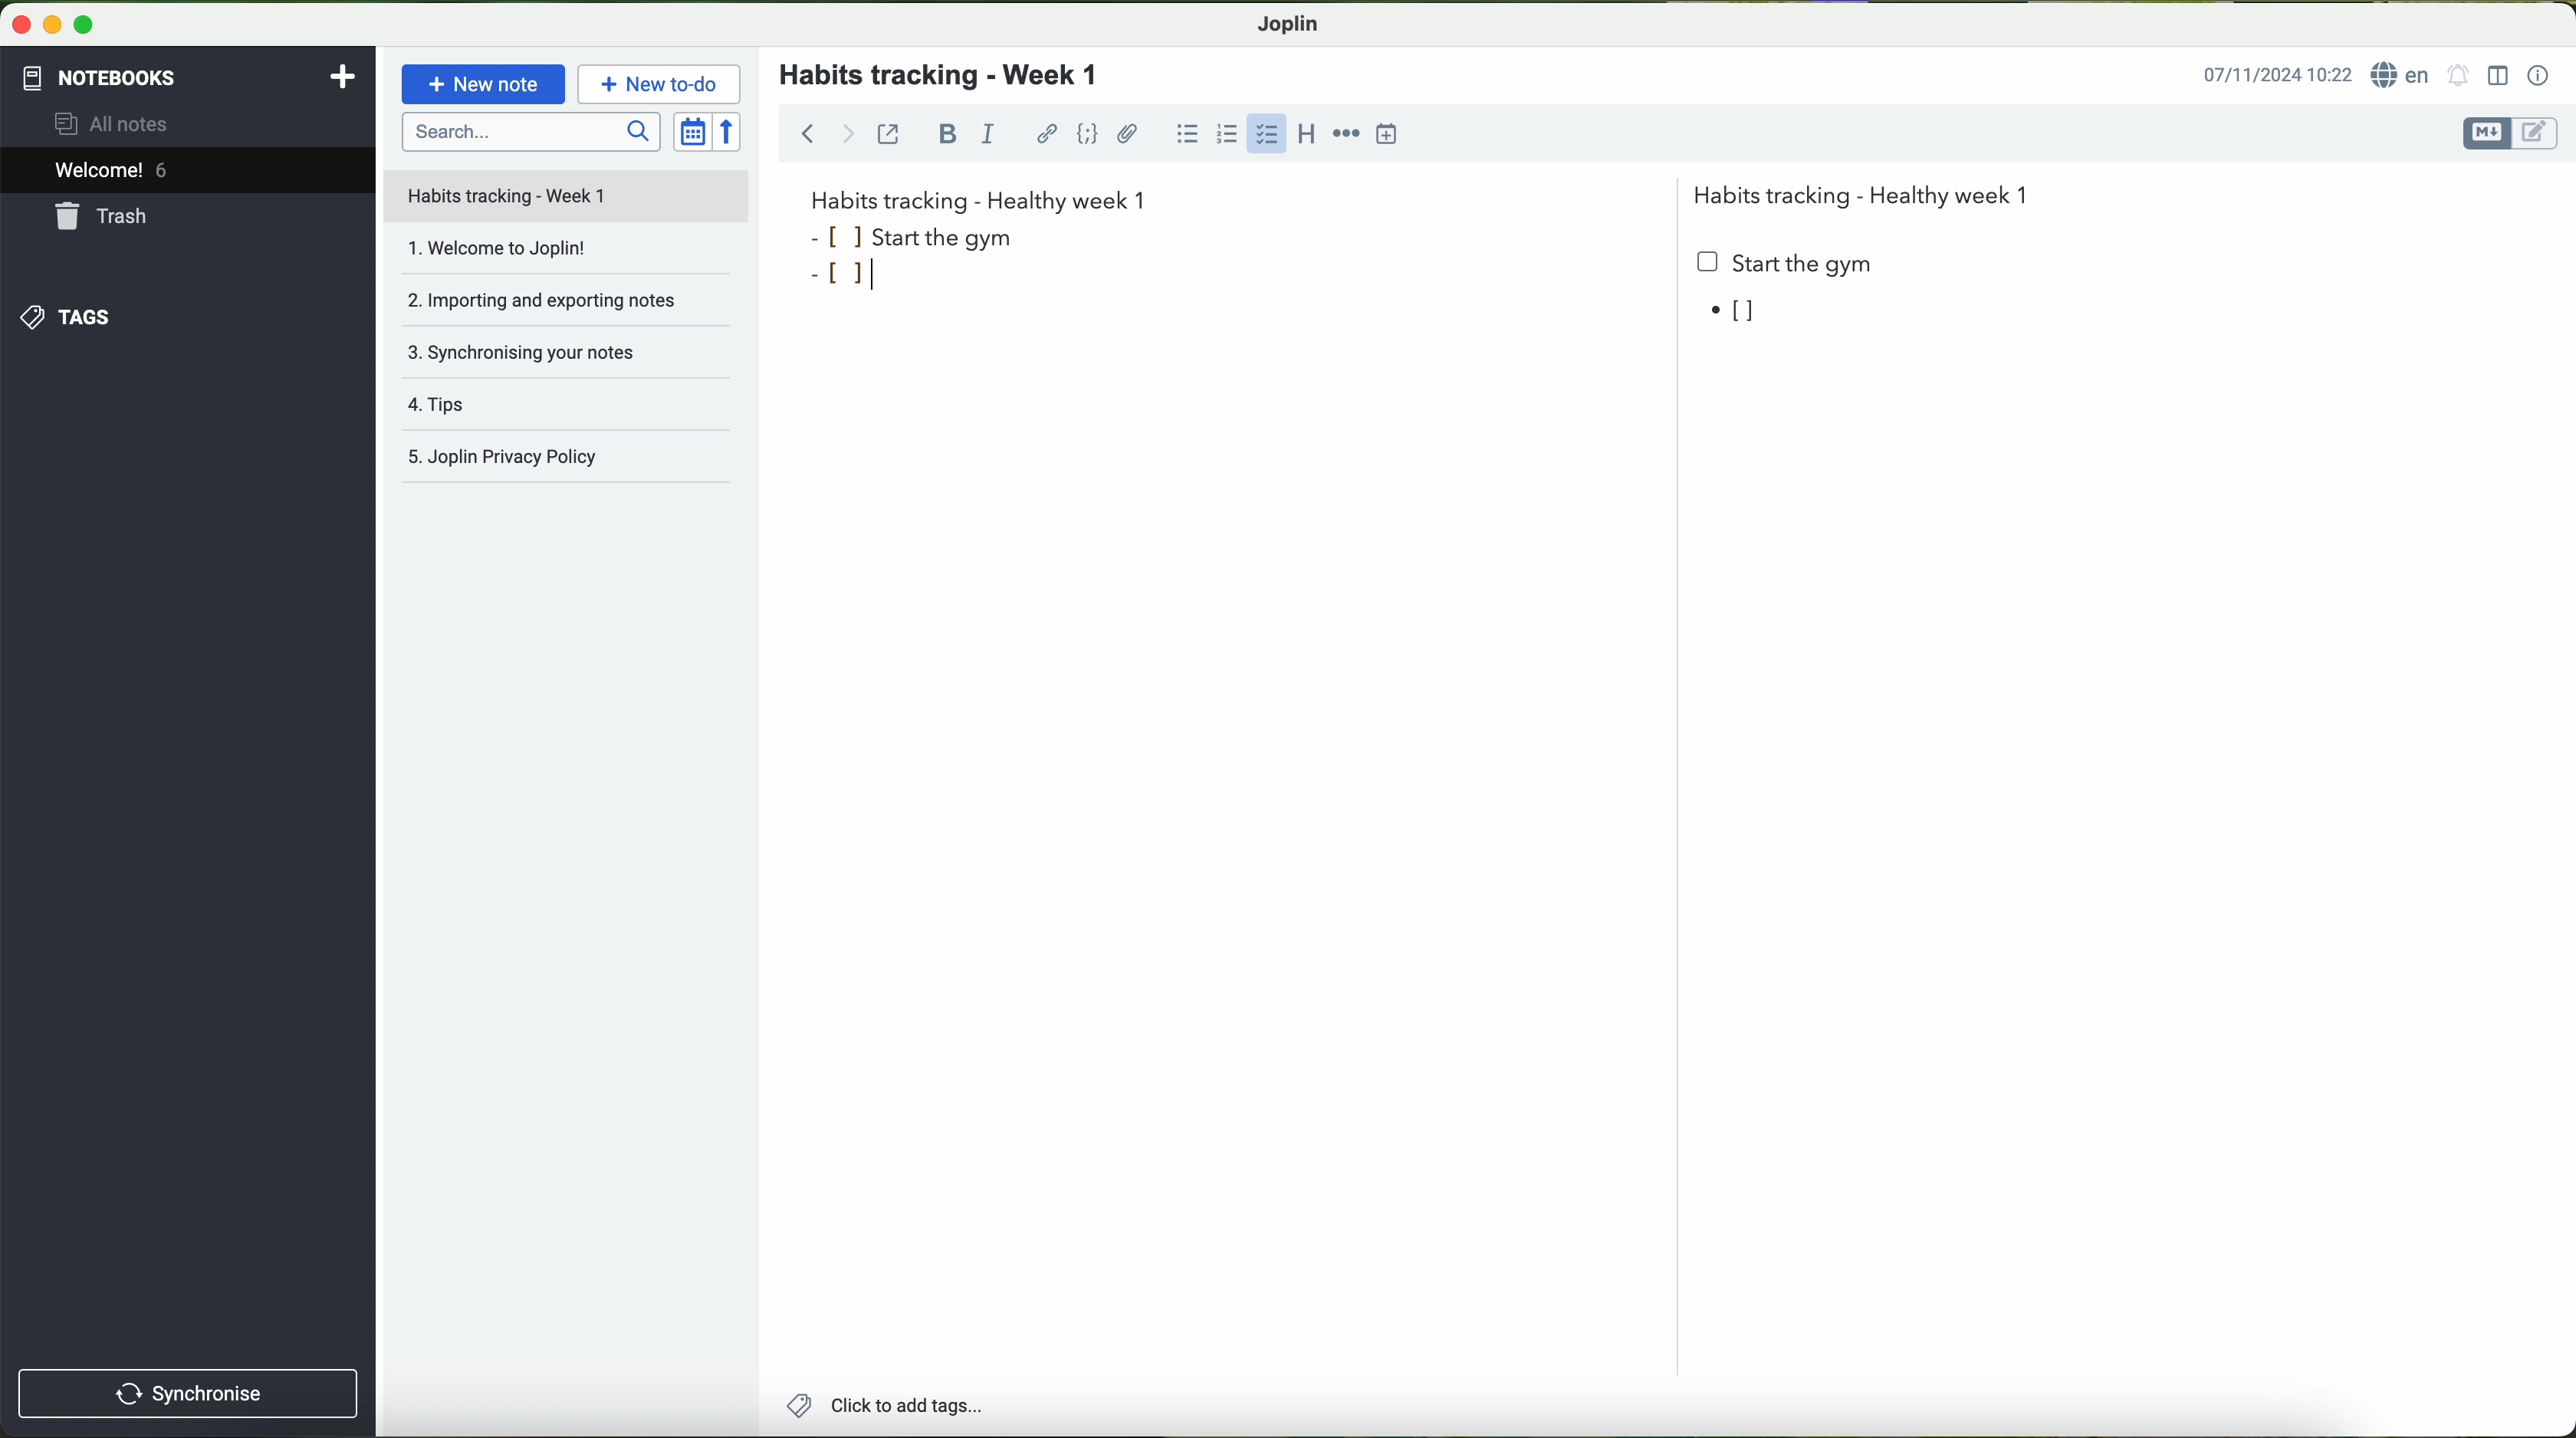  I want to click on tips, so click(570, 409).